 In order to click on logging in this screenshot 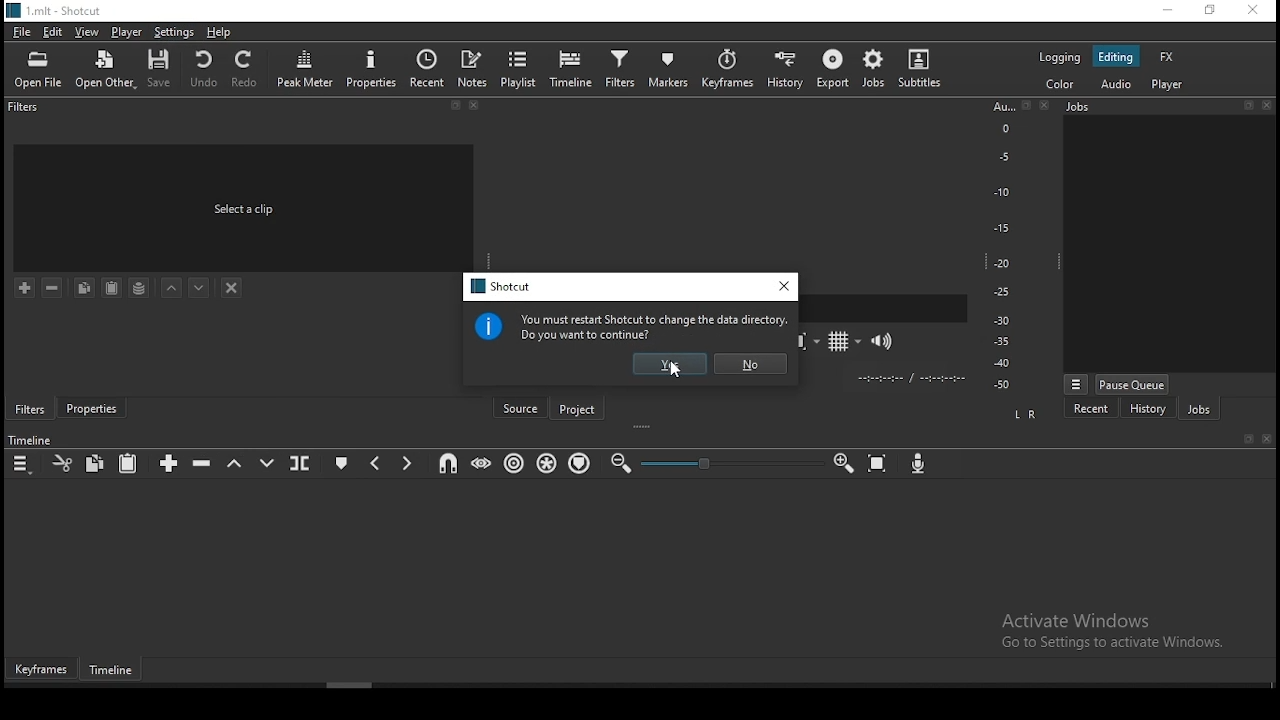, I will do `click(1058, 57)`.